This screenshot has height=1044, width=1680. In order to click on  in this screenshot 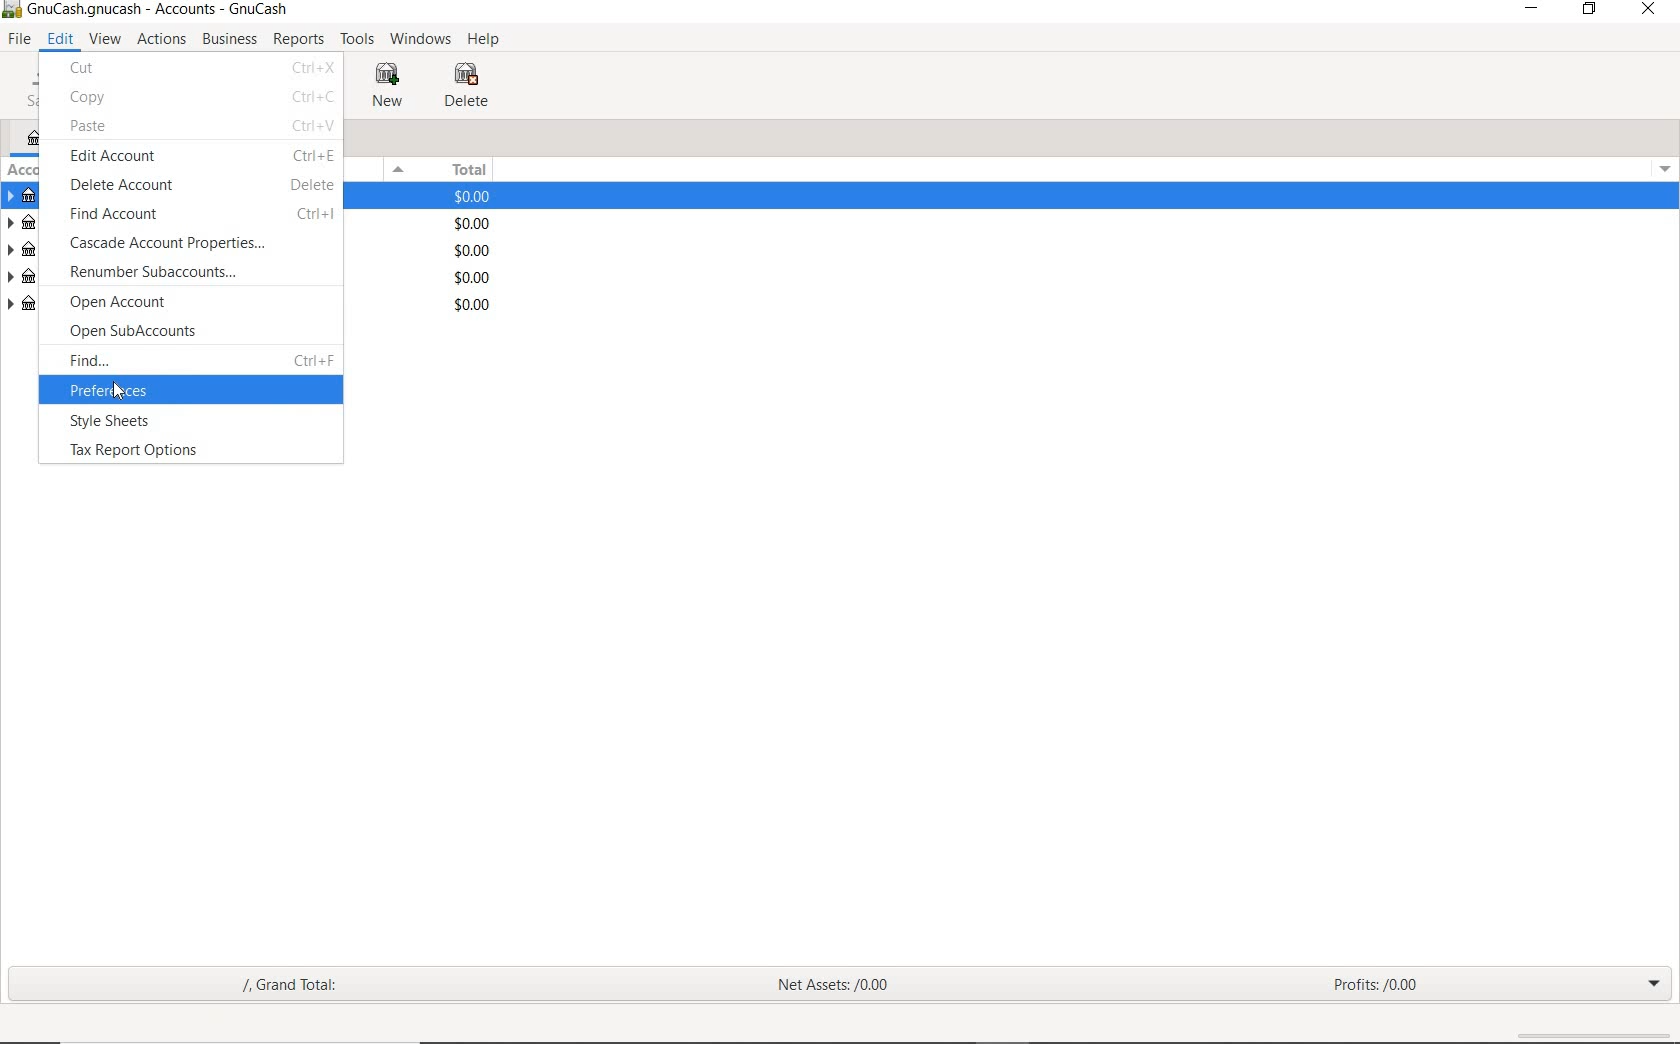, I will do `click(316, 155)`.